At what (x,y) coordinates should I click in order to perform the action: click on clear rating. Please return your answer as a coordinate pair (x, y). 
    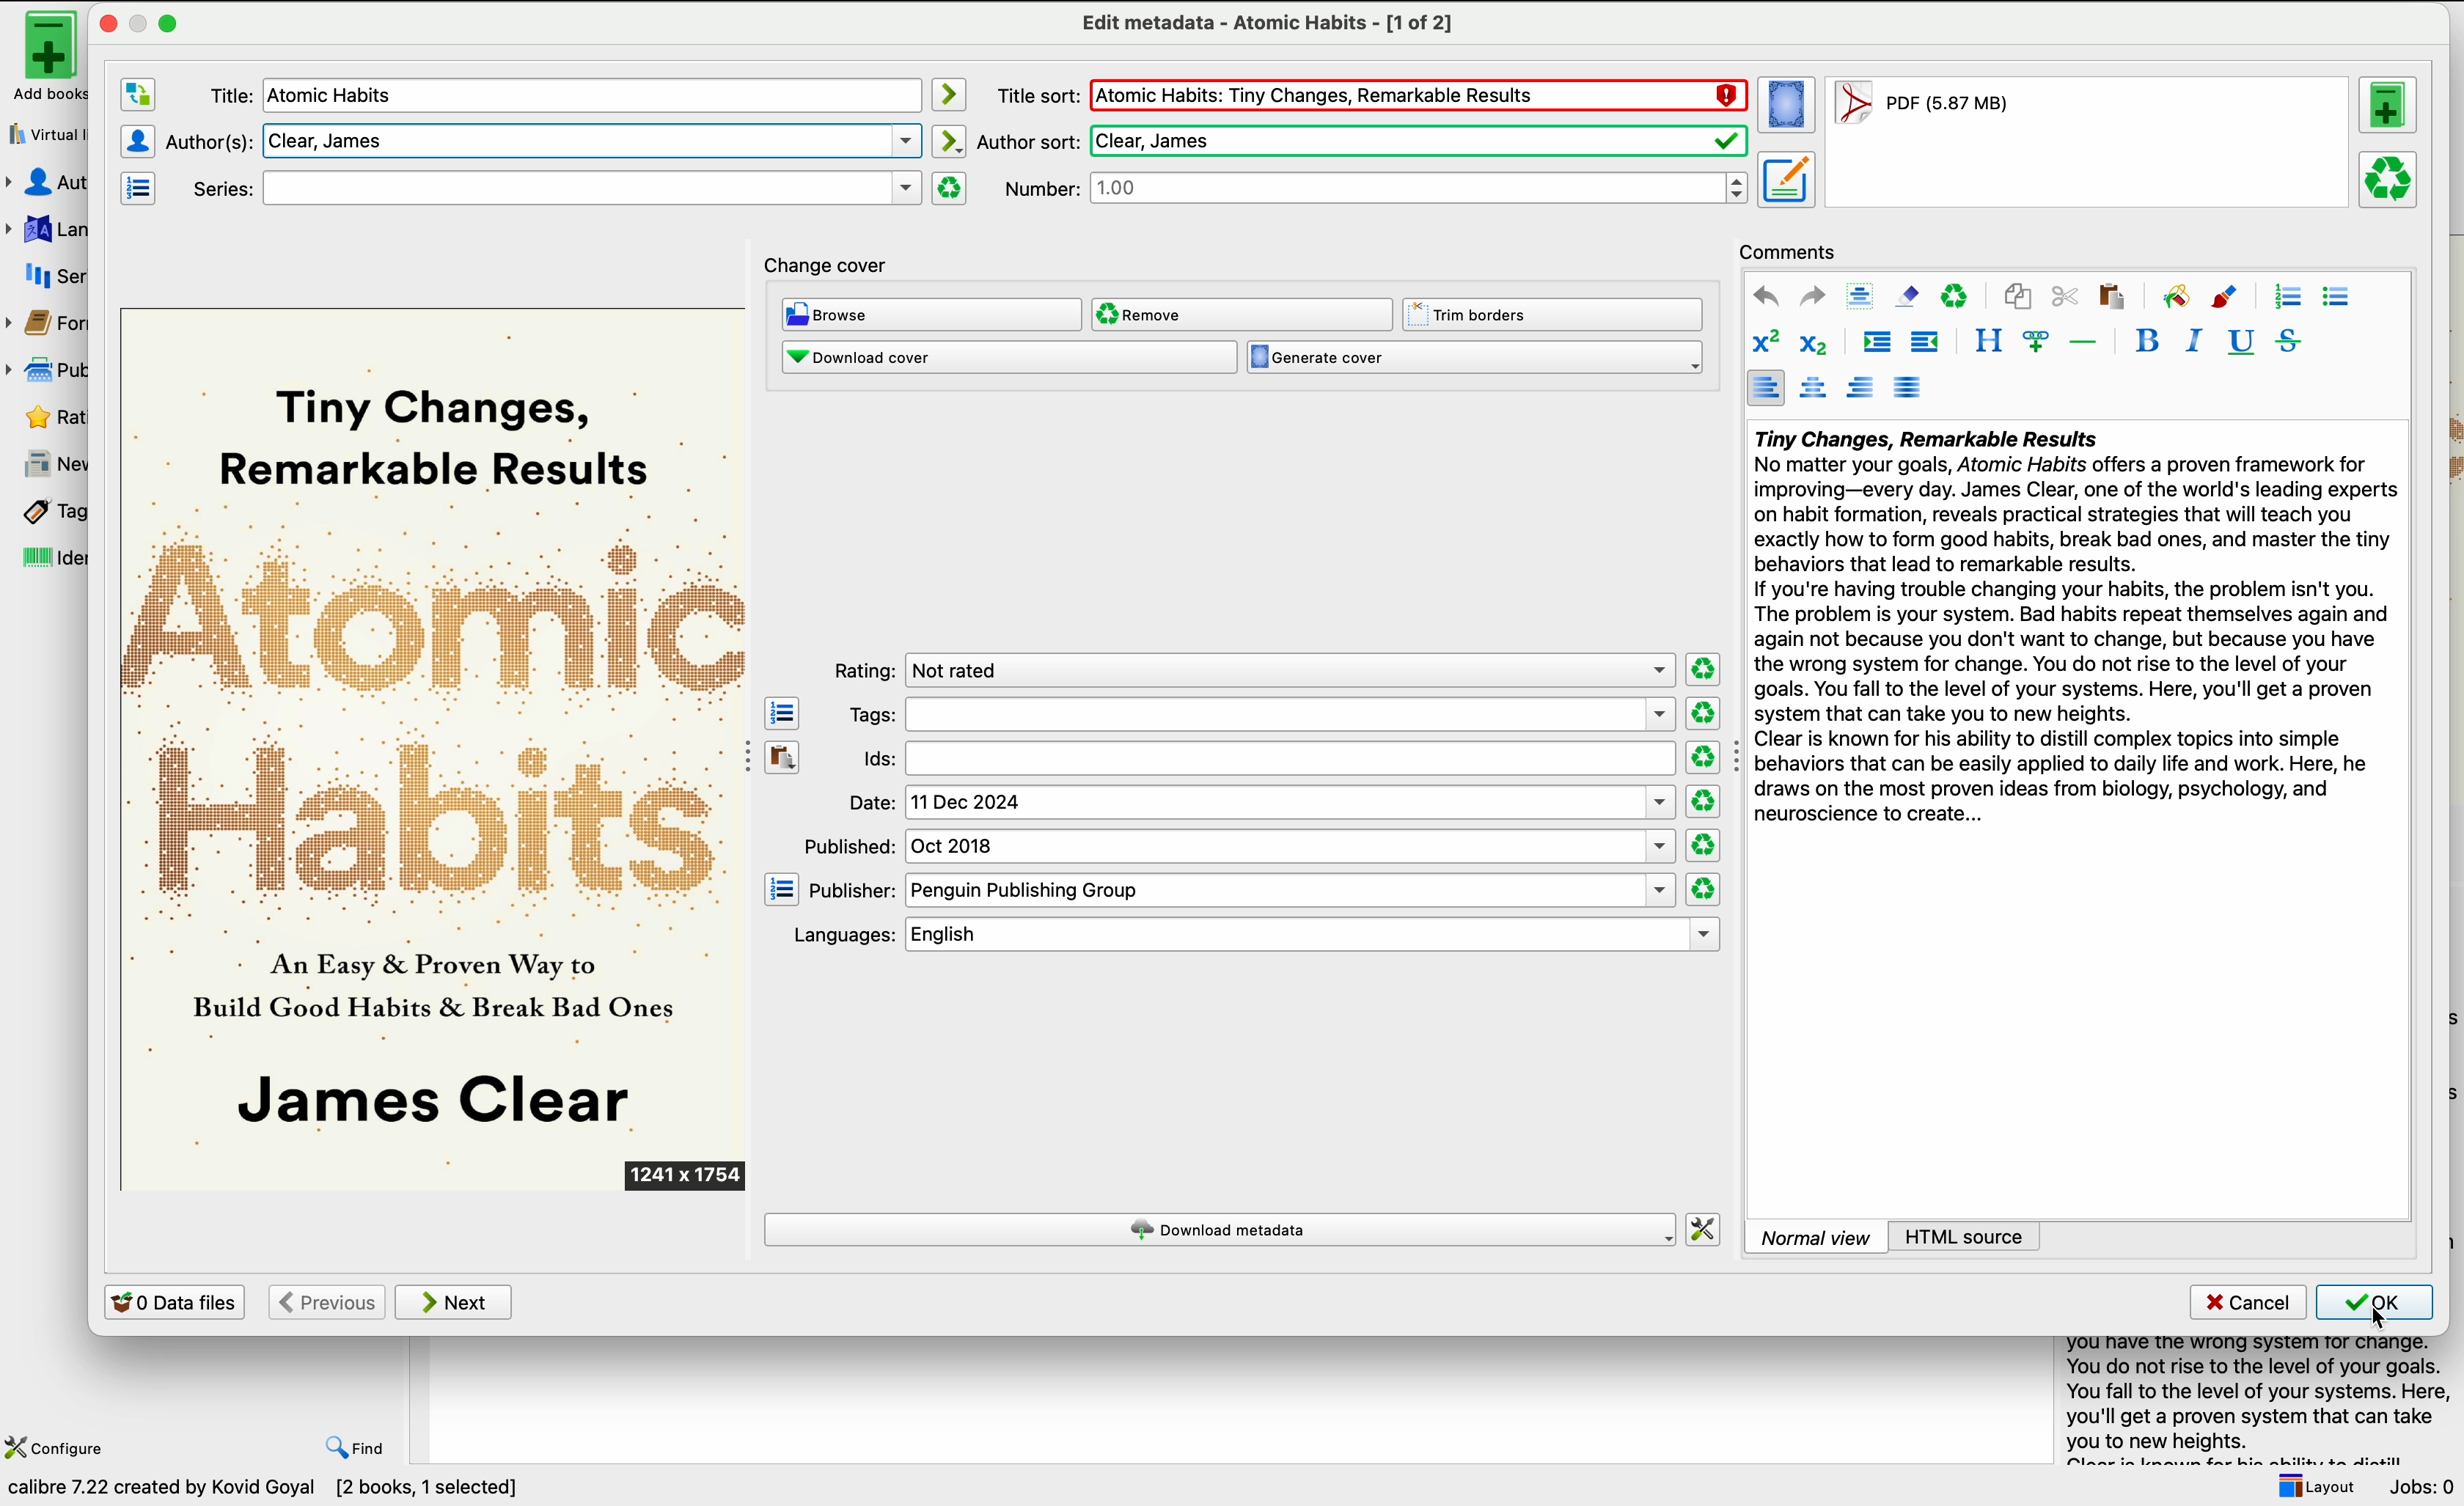
    Looking at the image, I should click on (1701, 846).